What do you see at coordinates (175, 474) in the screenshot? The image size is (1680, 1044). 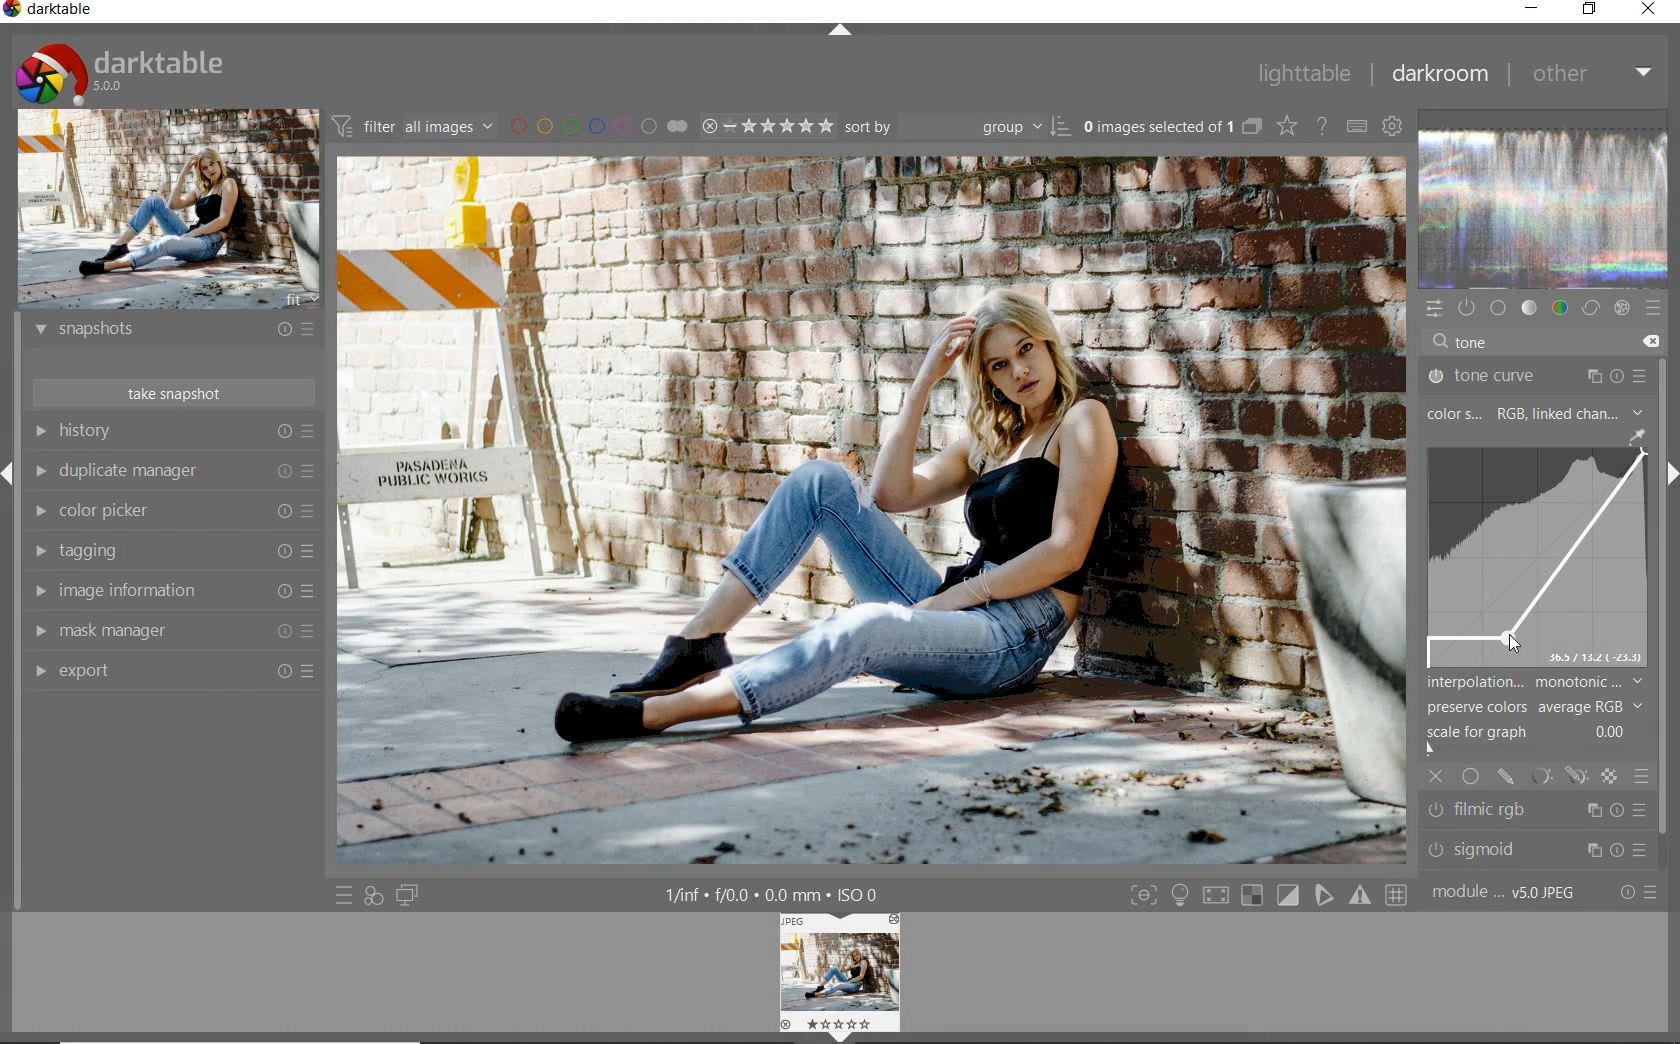 I see `duplicate manager` at bounding box center [175, 474].